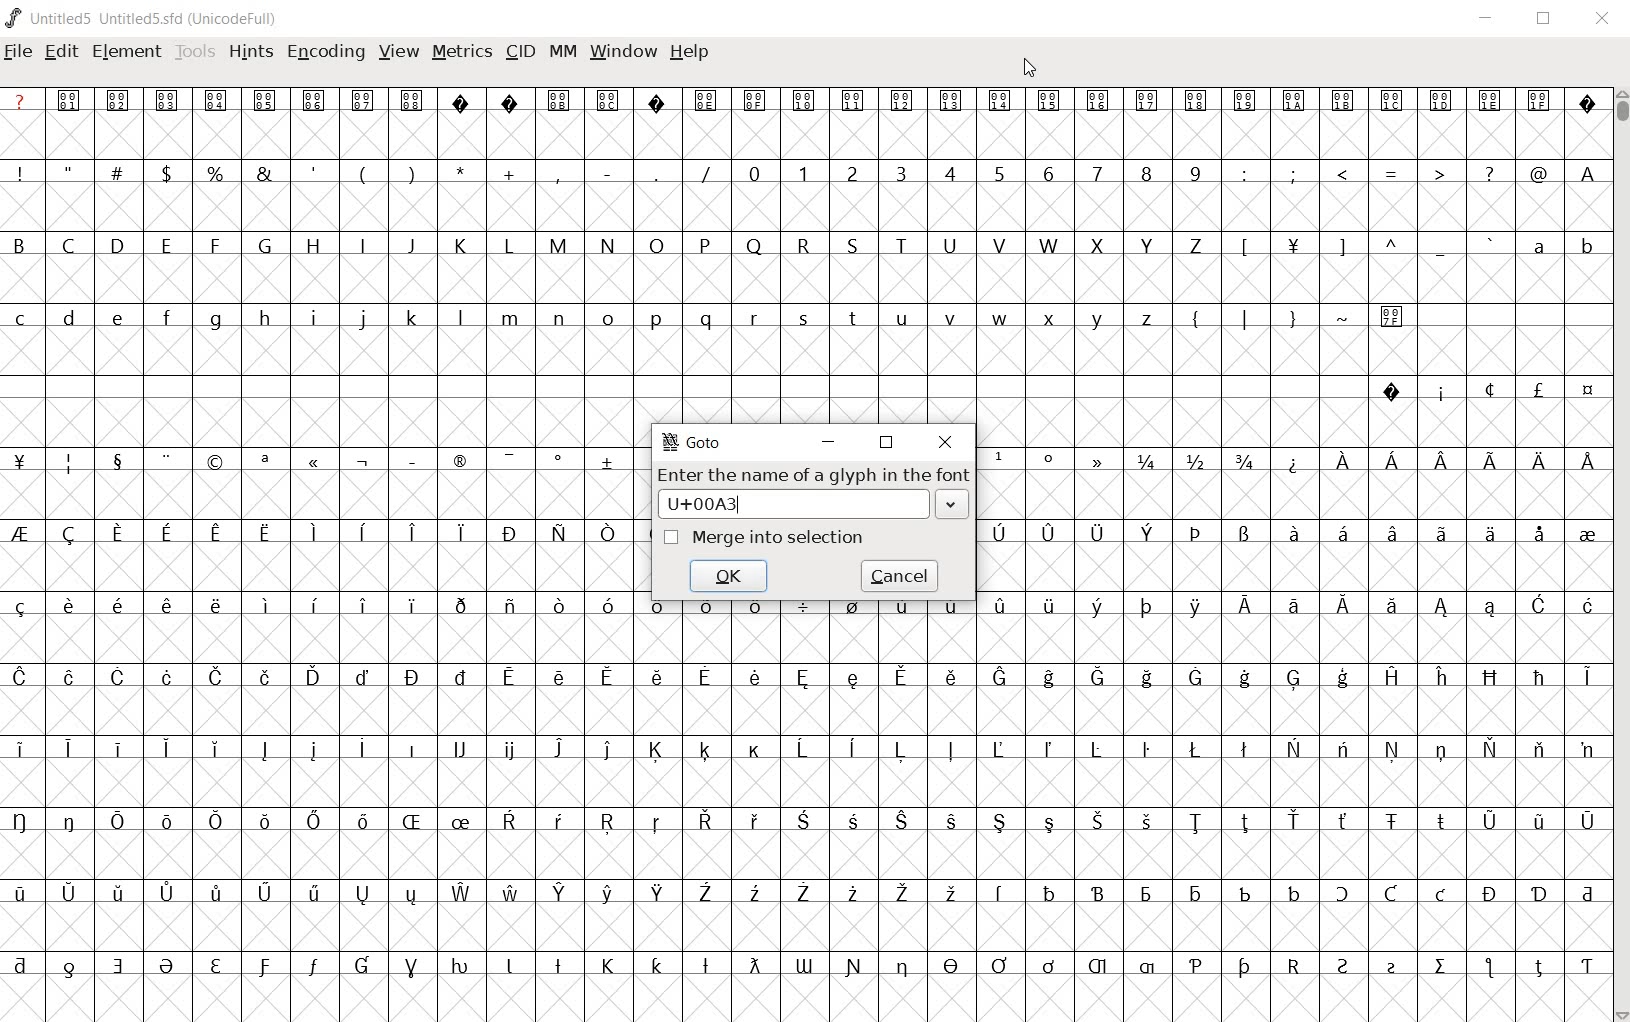 The height and width of the screenshot is (1022, 1630). I want to click on , so click(1442, 458).